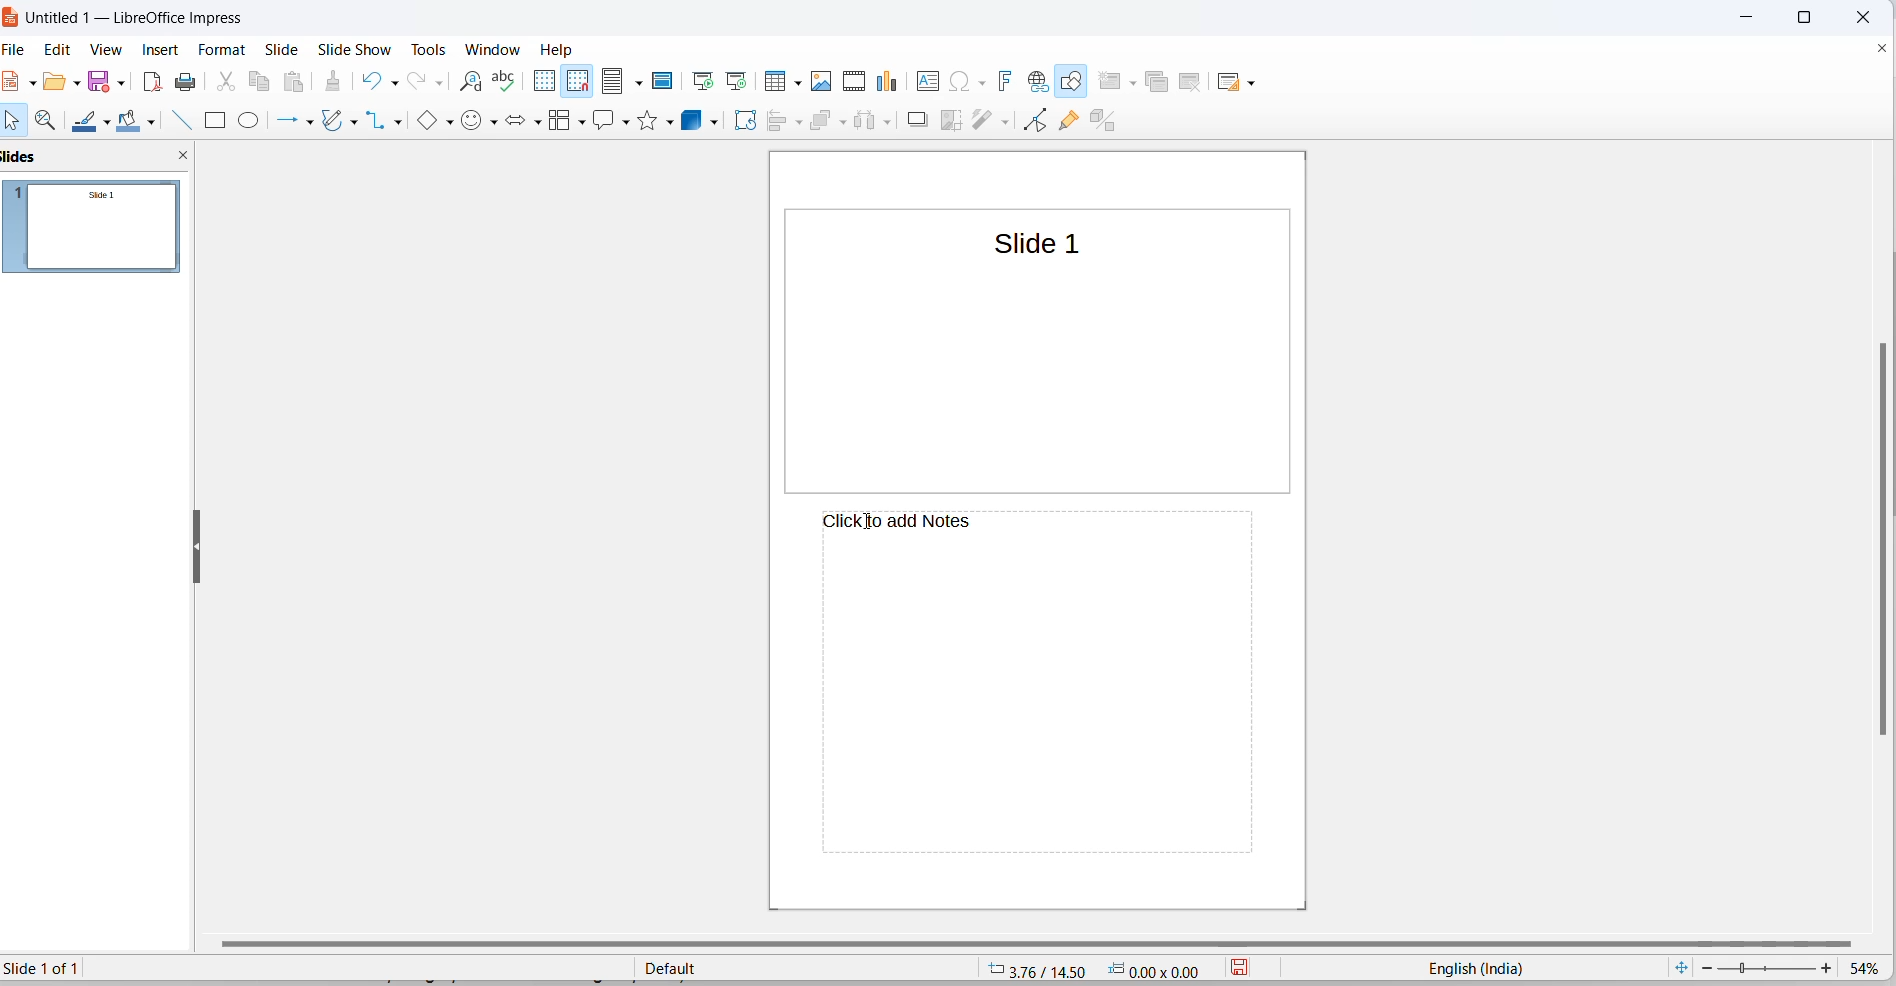 The height and width of the screenshot is (986, 1896). What do you see at coordinates (1683, 967) in the screenshot?
I see `fit current slide to windows` at bounding box center [1683, 967].